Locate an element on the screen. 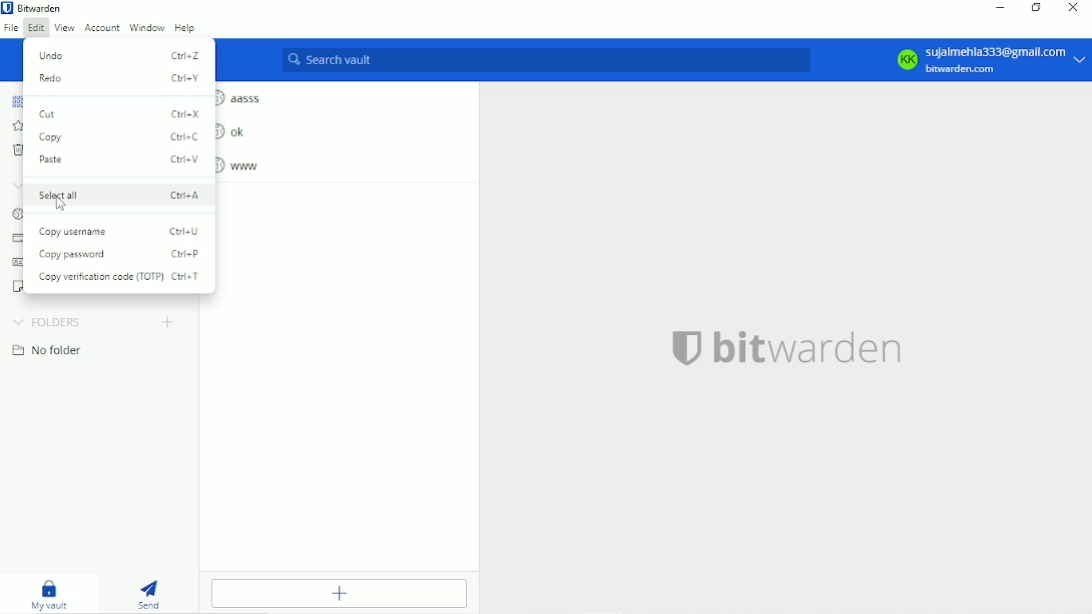 This screenshot has width=1092, height=614. Copy password is located at coordinates (122, 254).